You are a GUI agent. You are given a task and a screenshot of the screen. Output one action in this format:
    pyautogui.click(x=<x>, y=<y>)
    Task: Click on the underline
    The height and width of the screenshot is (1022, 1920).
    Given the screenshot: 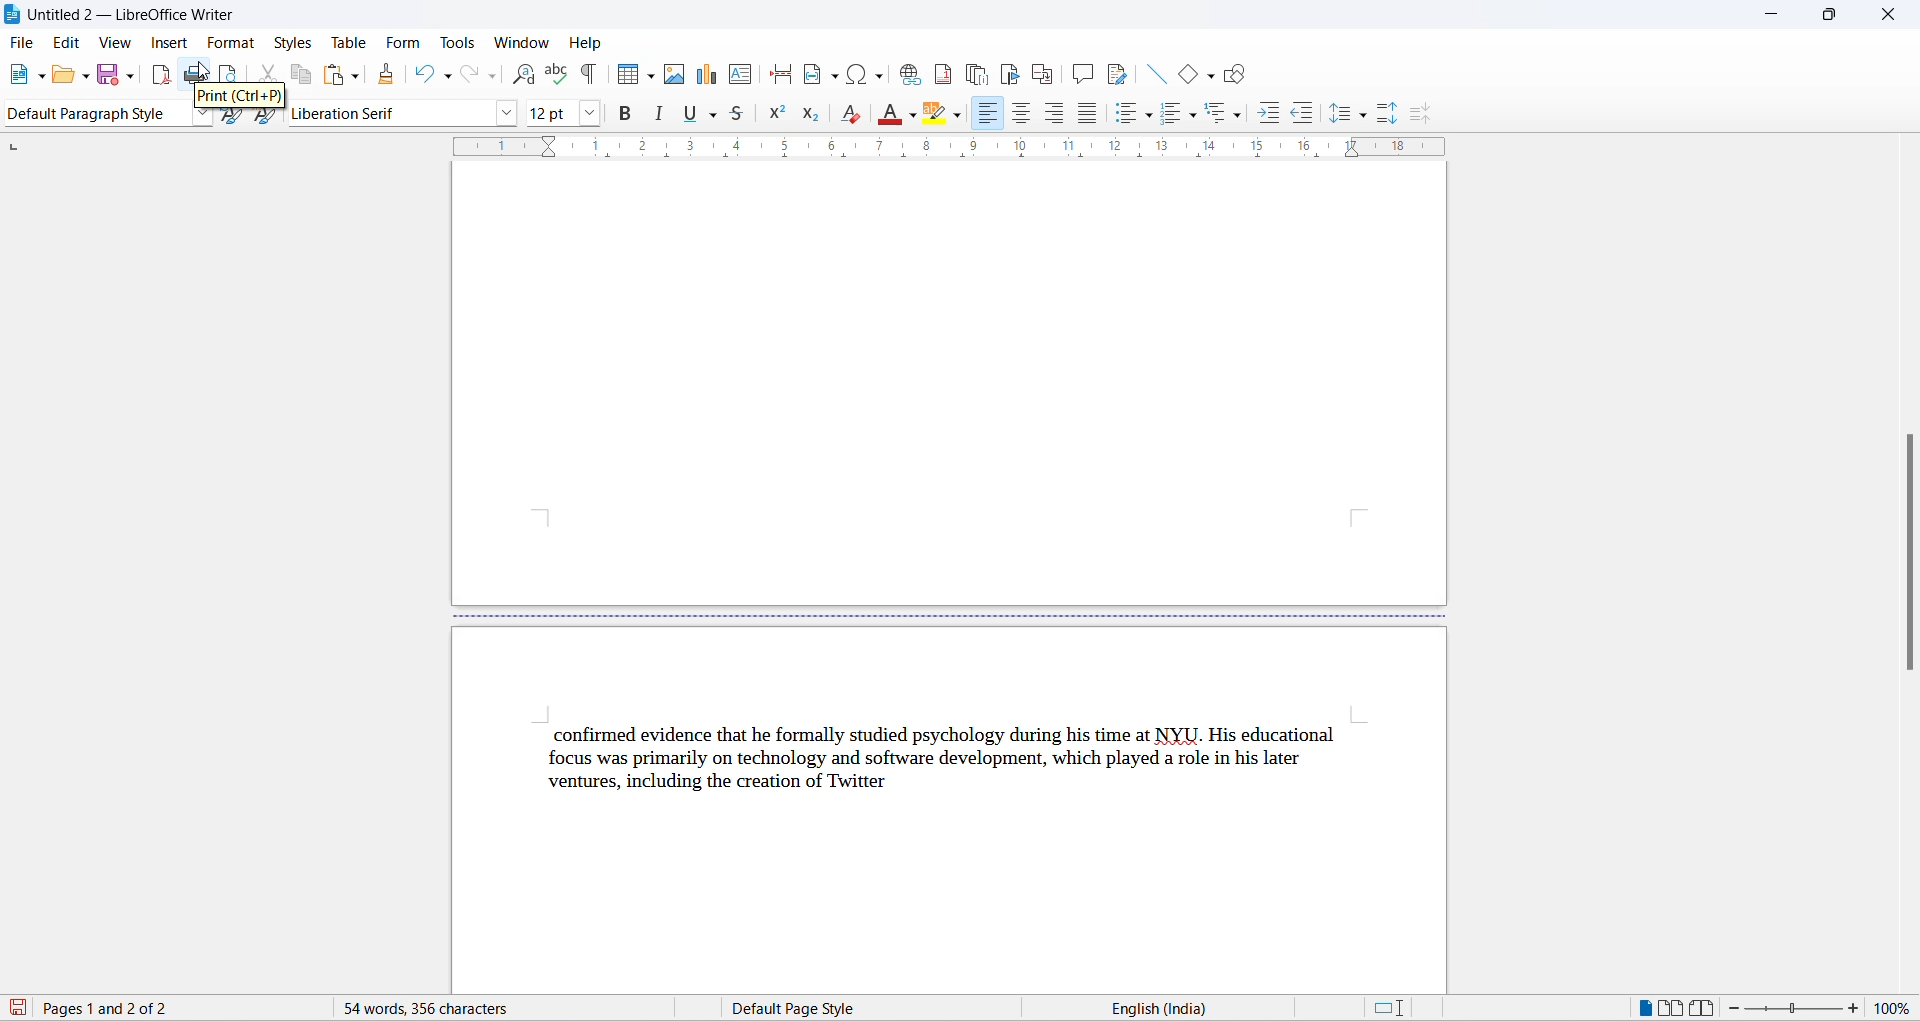 What is the action you would take?
    pyautogui.click(x=696, y=115)
    